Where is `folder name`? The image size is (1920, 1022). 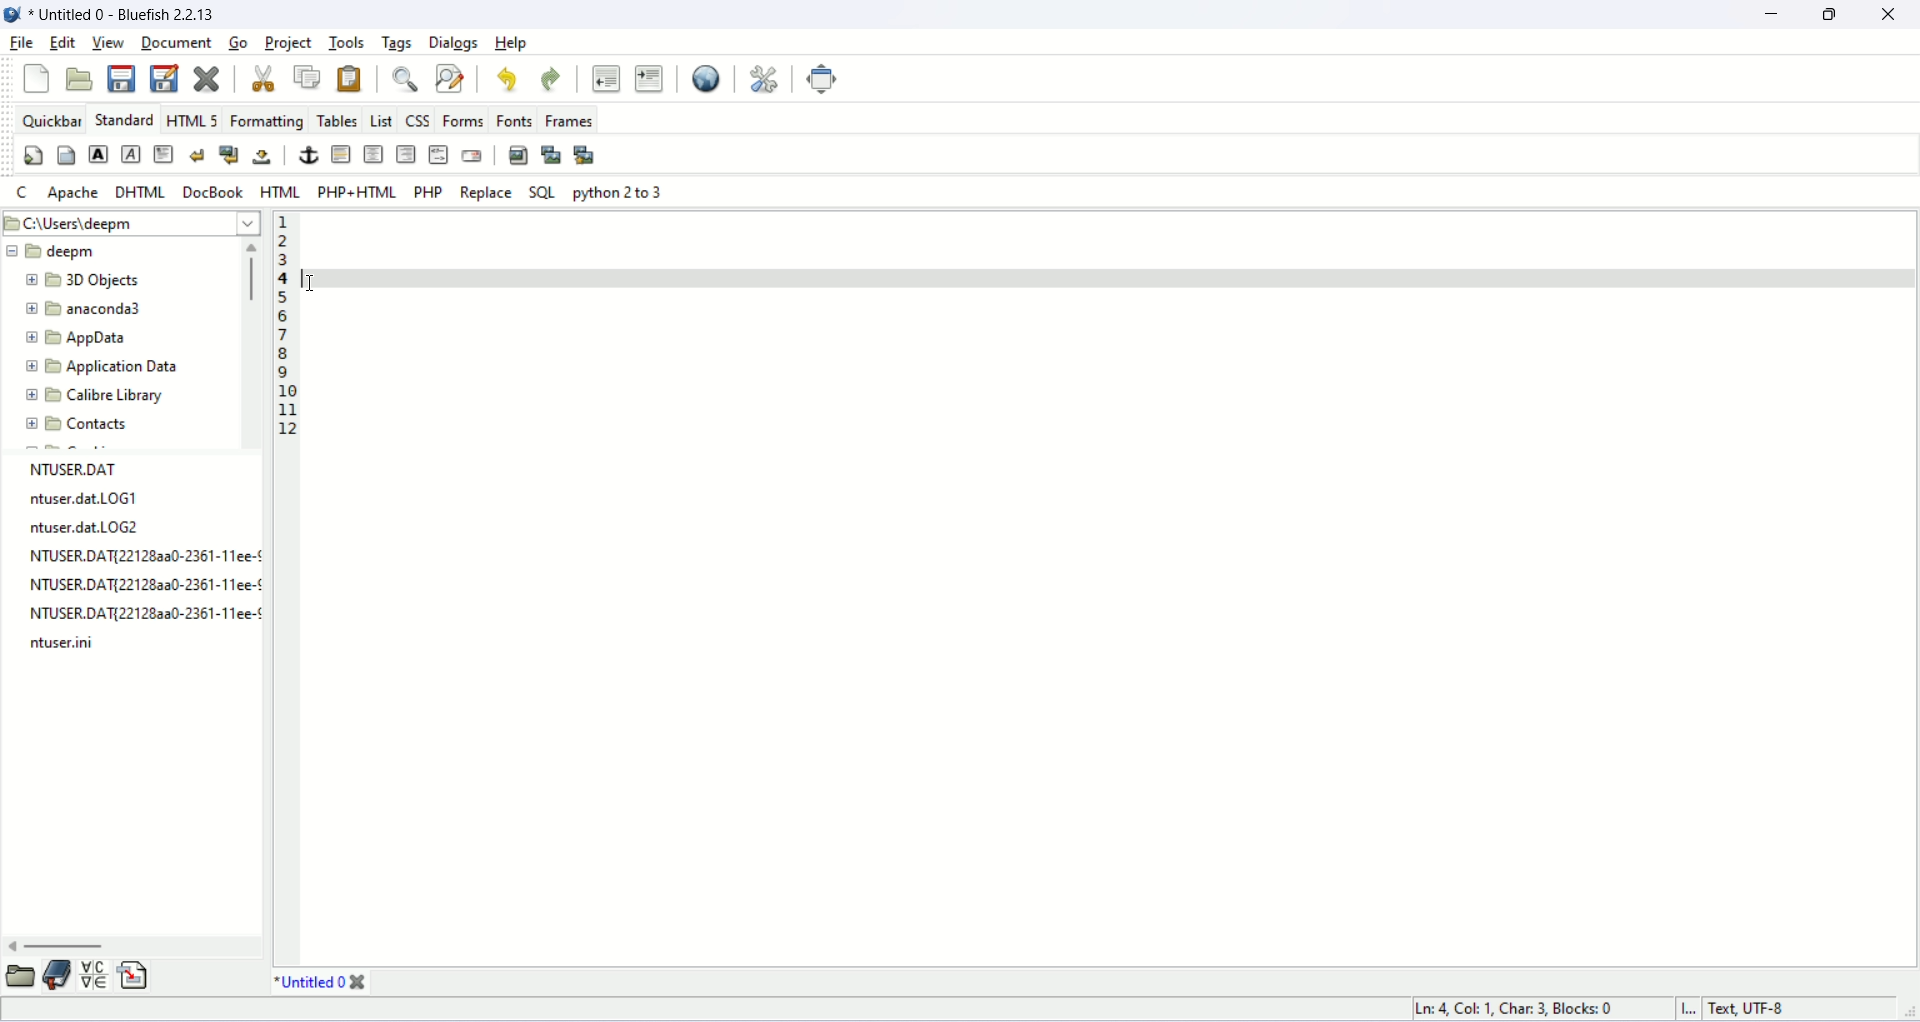
folder name is located at coordinates (121, 366).